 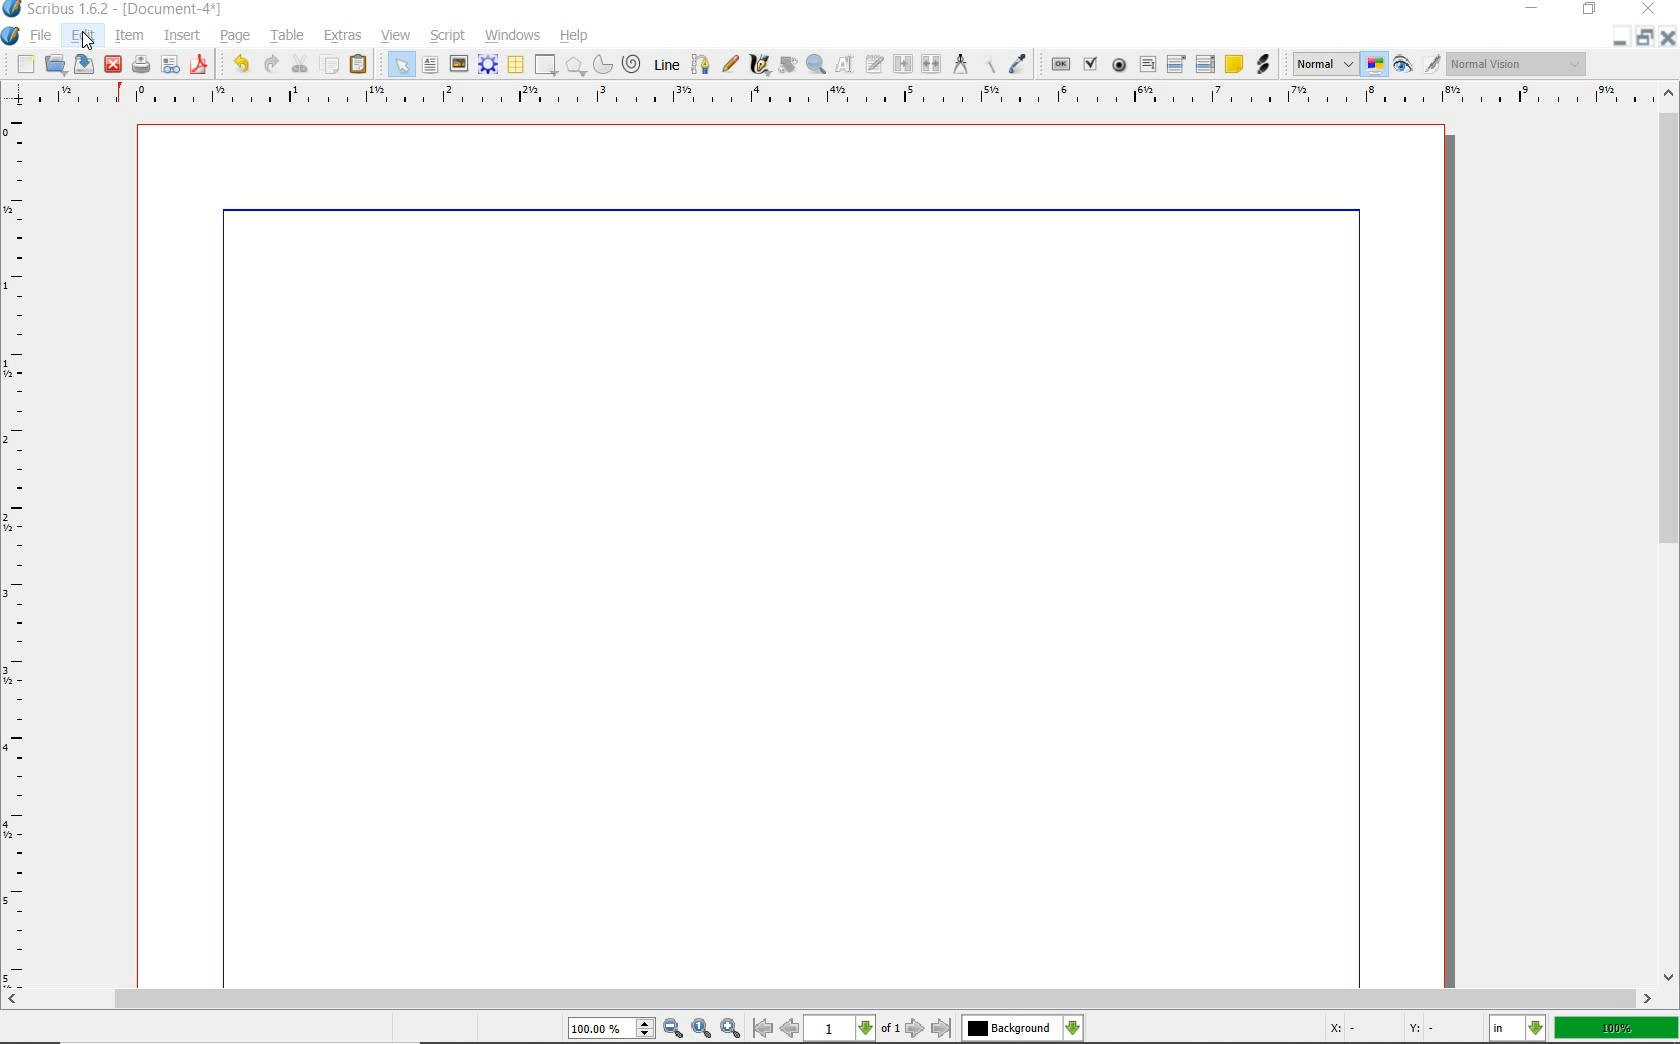 I want to click on cut, so click(x=300, y=63).